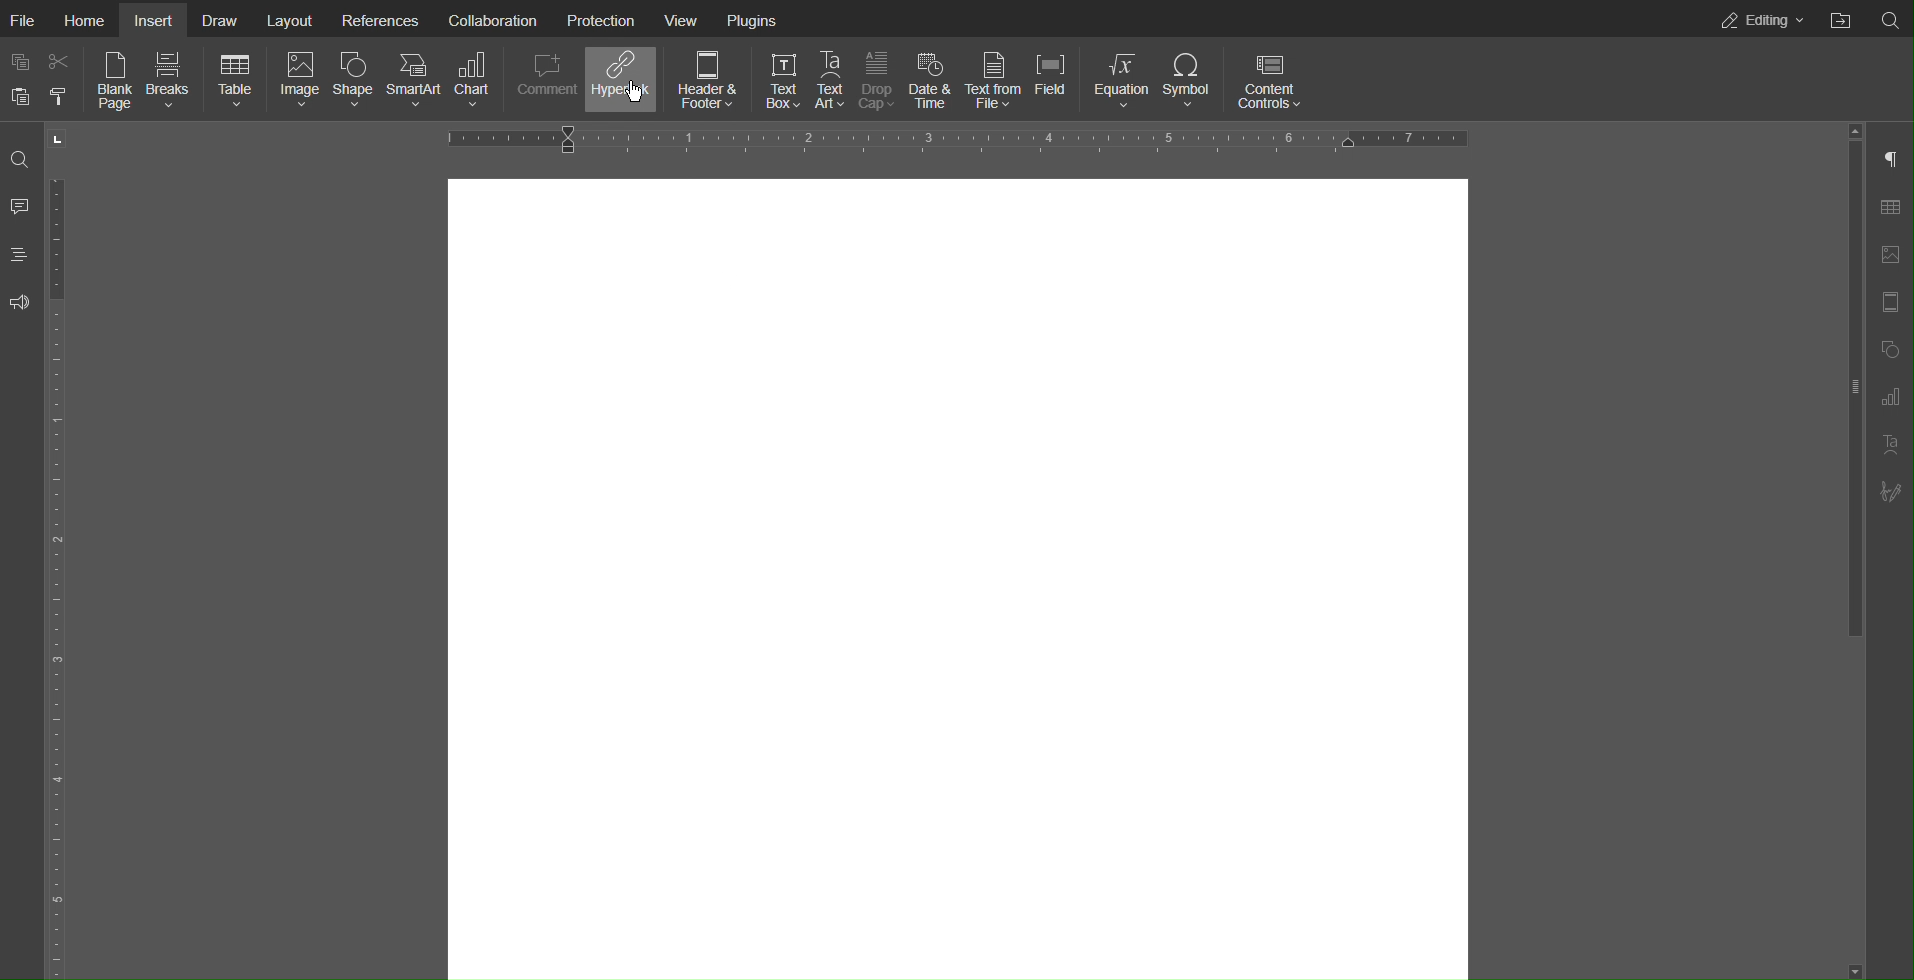 The height and width of the screenshot is (980, 1914). I want to click on Headings, so click(18, 255).